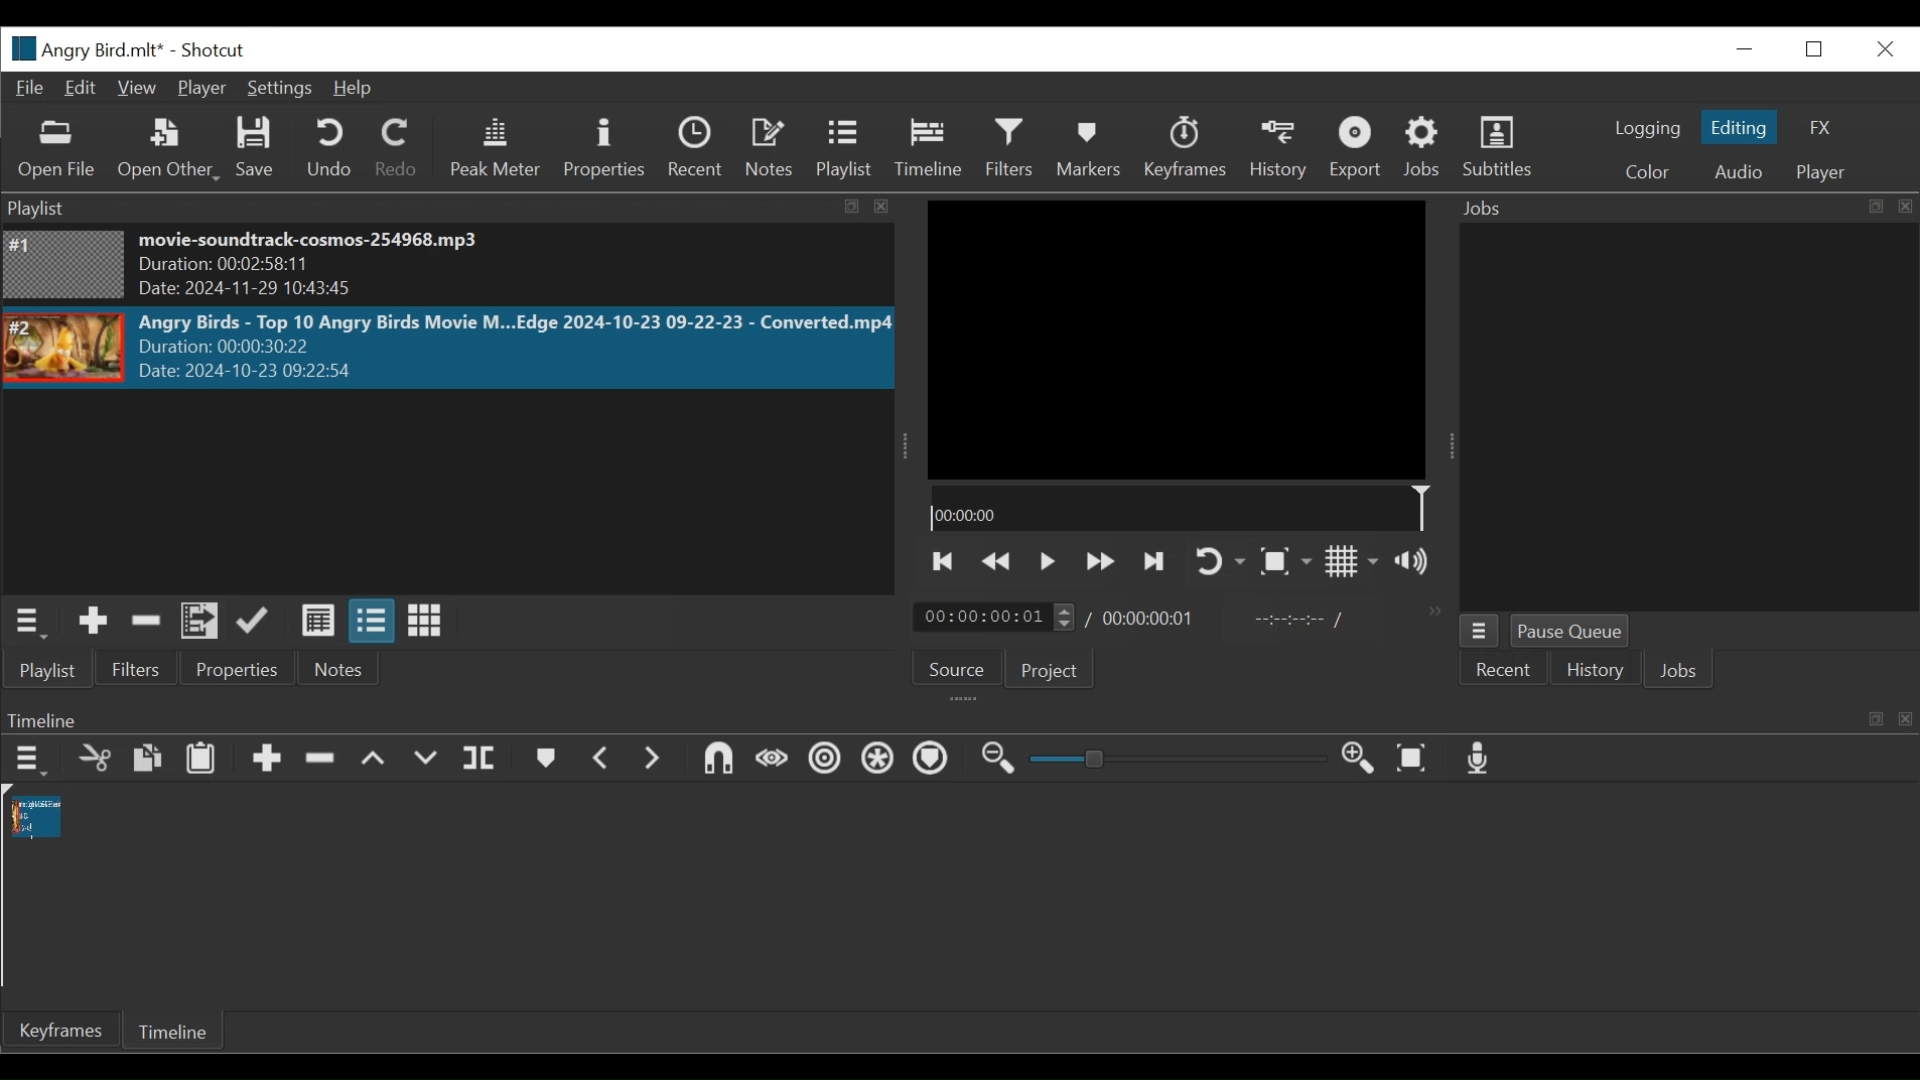 This screenshot has width=1920, height=1080. I want to click on Skip to the next point, so click(1156, 562).